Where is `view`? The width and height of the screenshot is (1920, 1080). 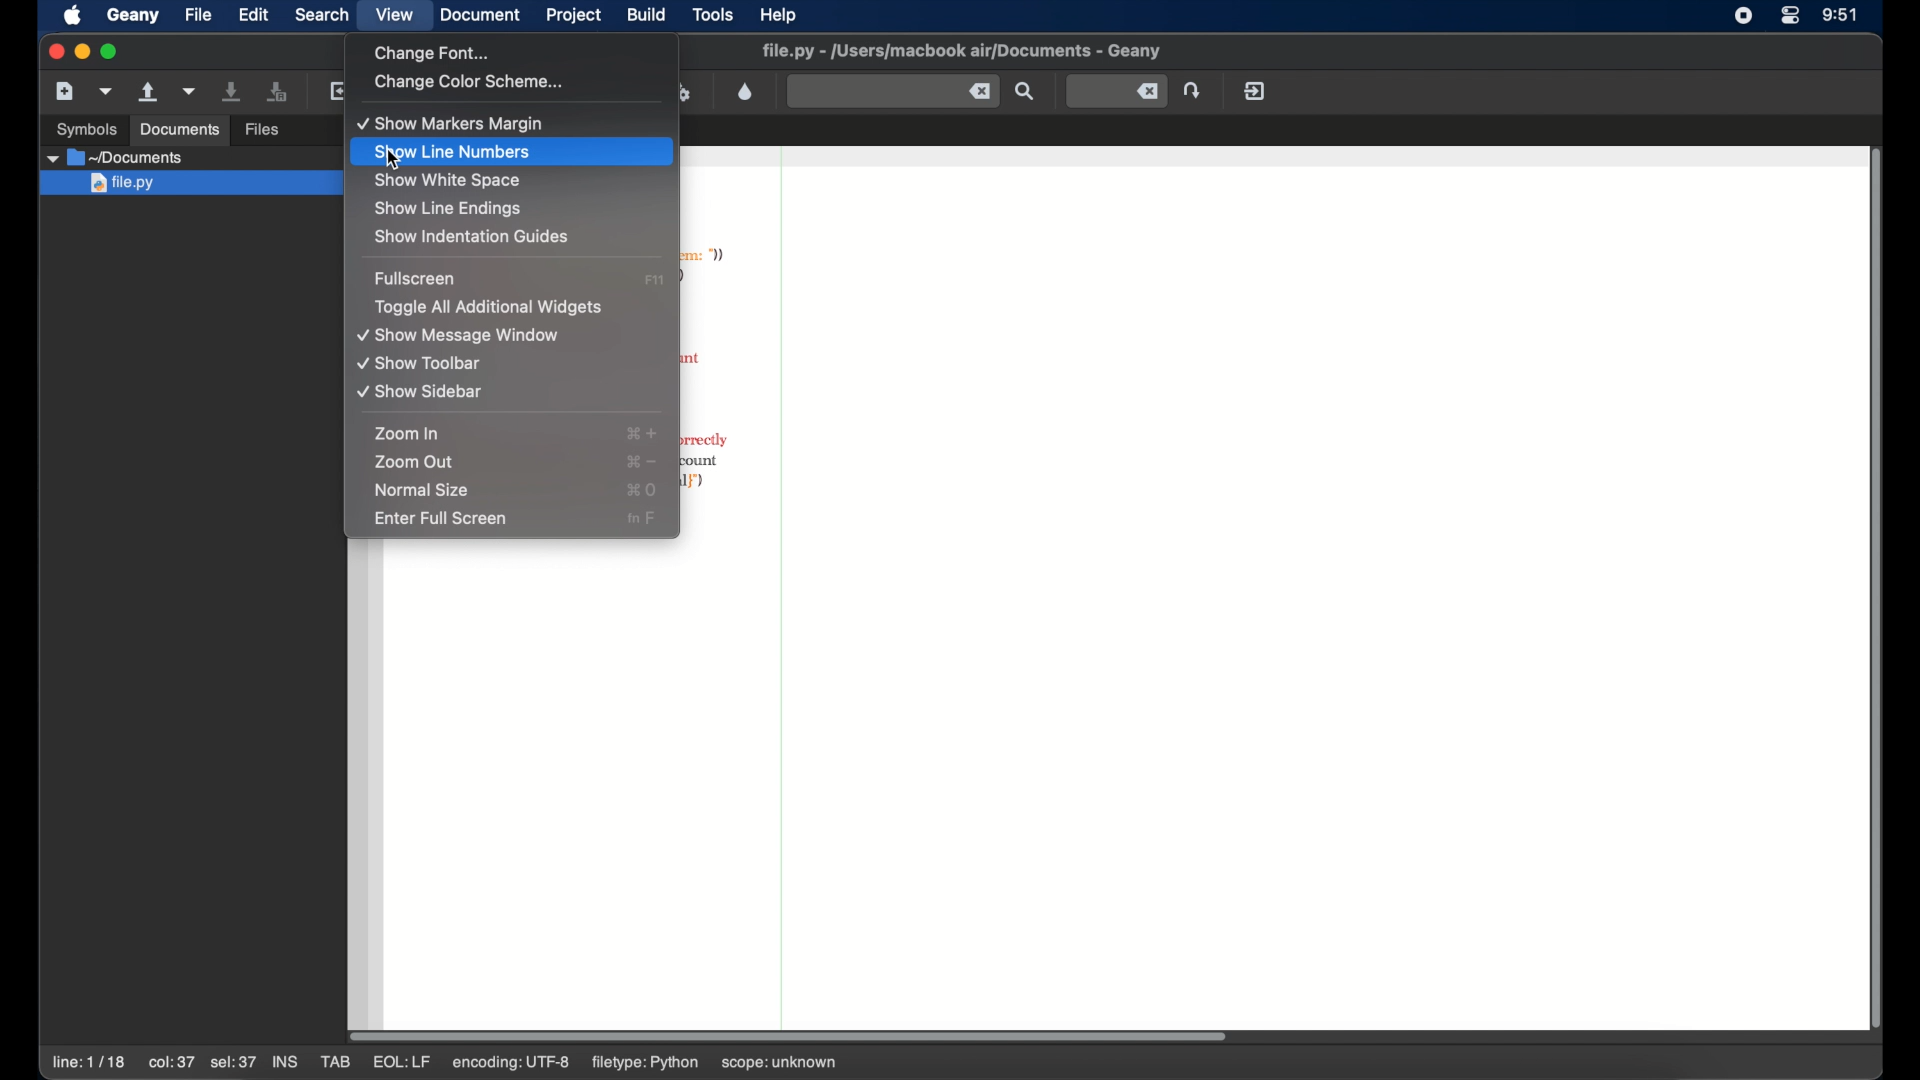
view is located at coordinates (394, 14).